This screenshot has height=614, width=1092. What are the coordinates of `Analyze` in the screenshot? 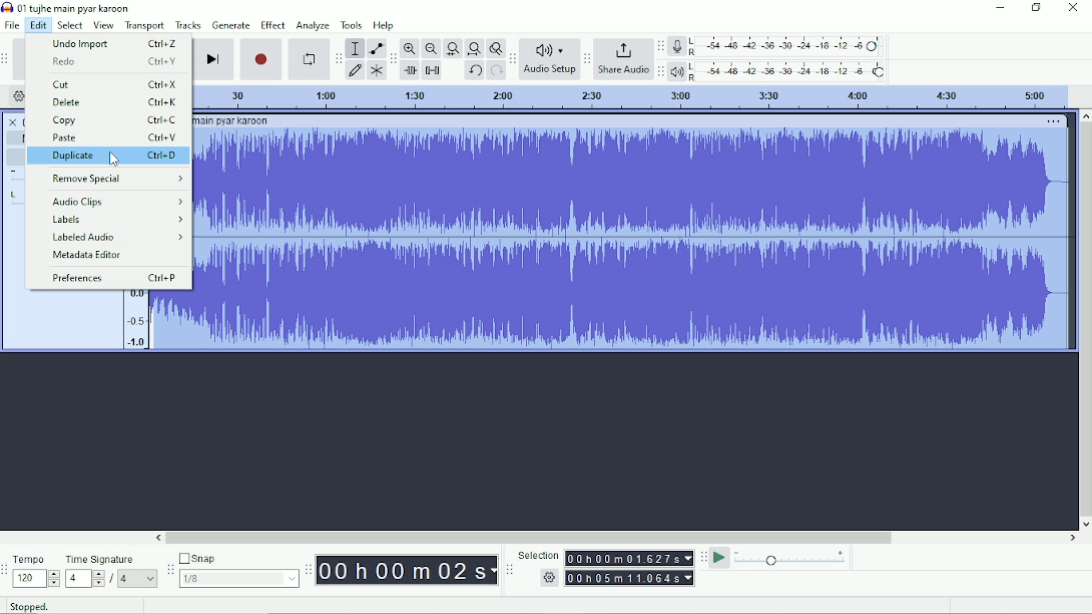 It's located at (313, 25).